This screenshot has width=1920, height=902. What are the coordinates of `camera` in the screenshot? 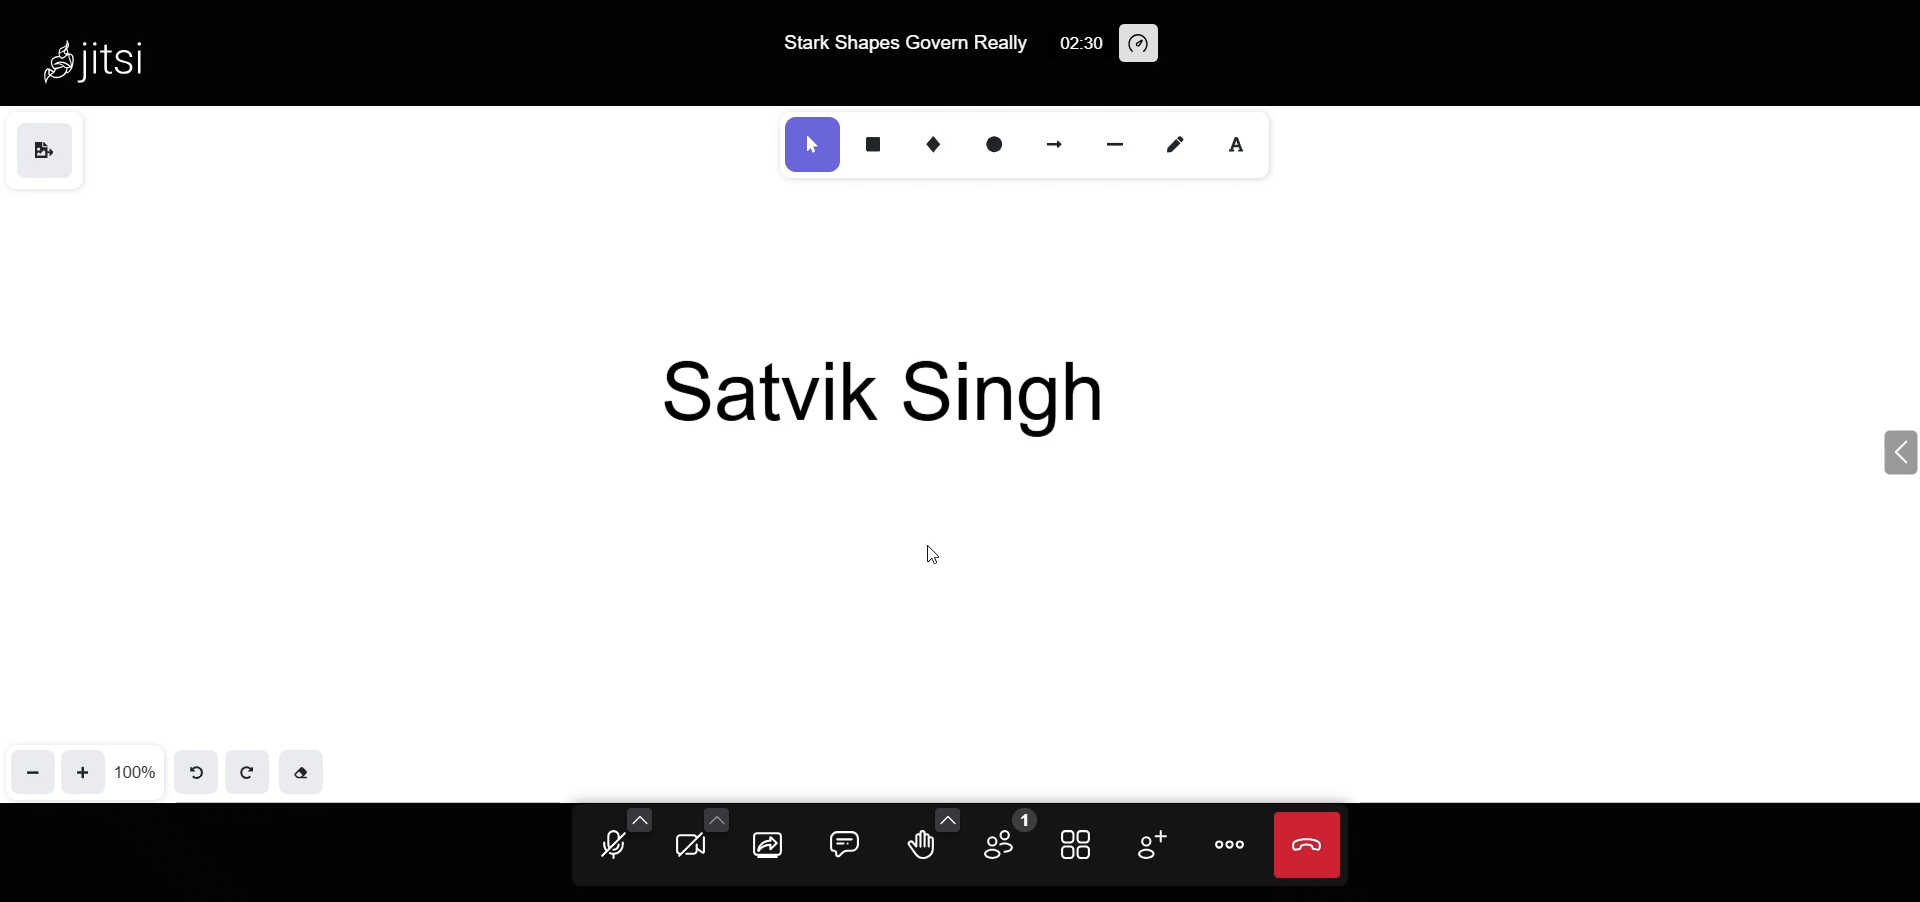 It's located at (692, 846).